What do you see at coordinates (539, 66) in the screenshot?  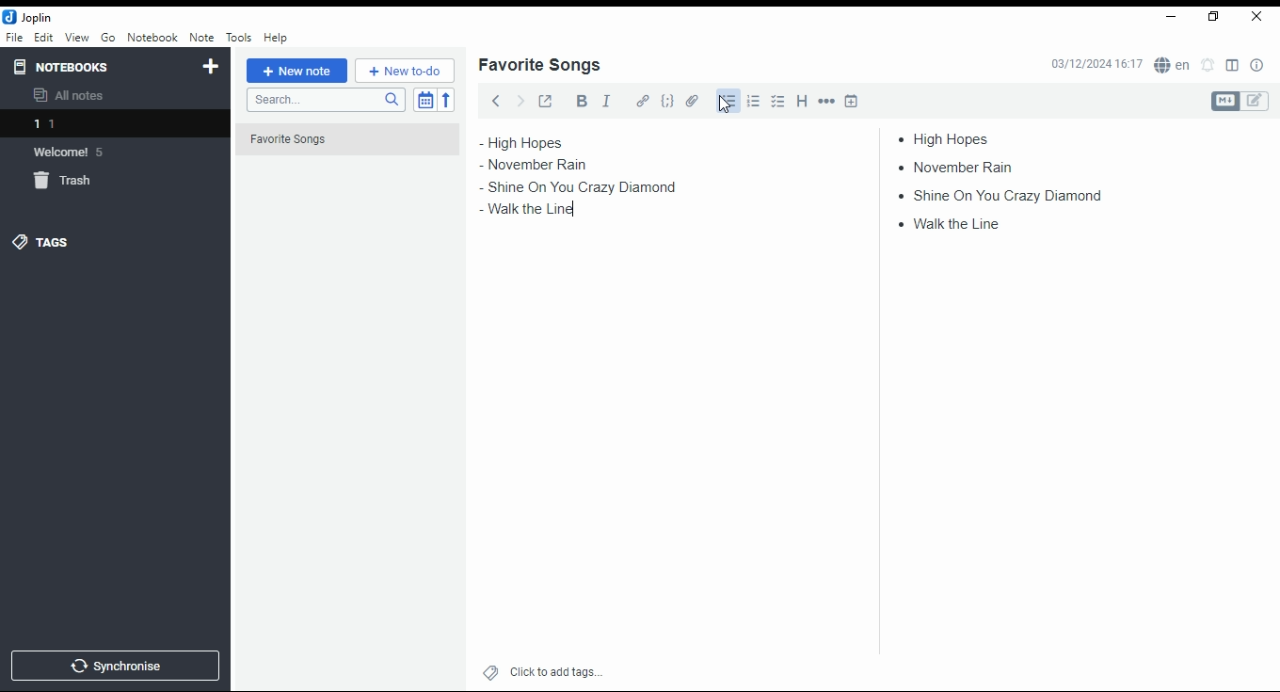 I see `list name` at bounding box center [539, 66].